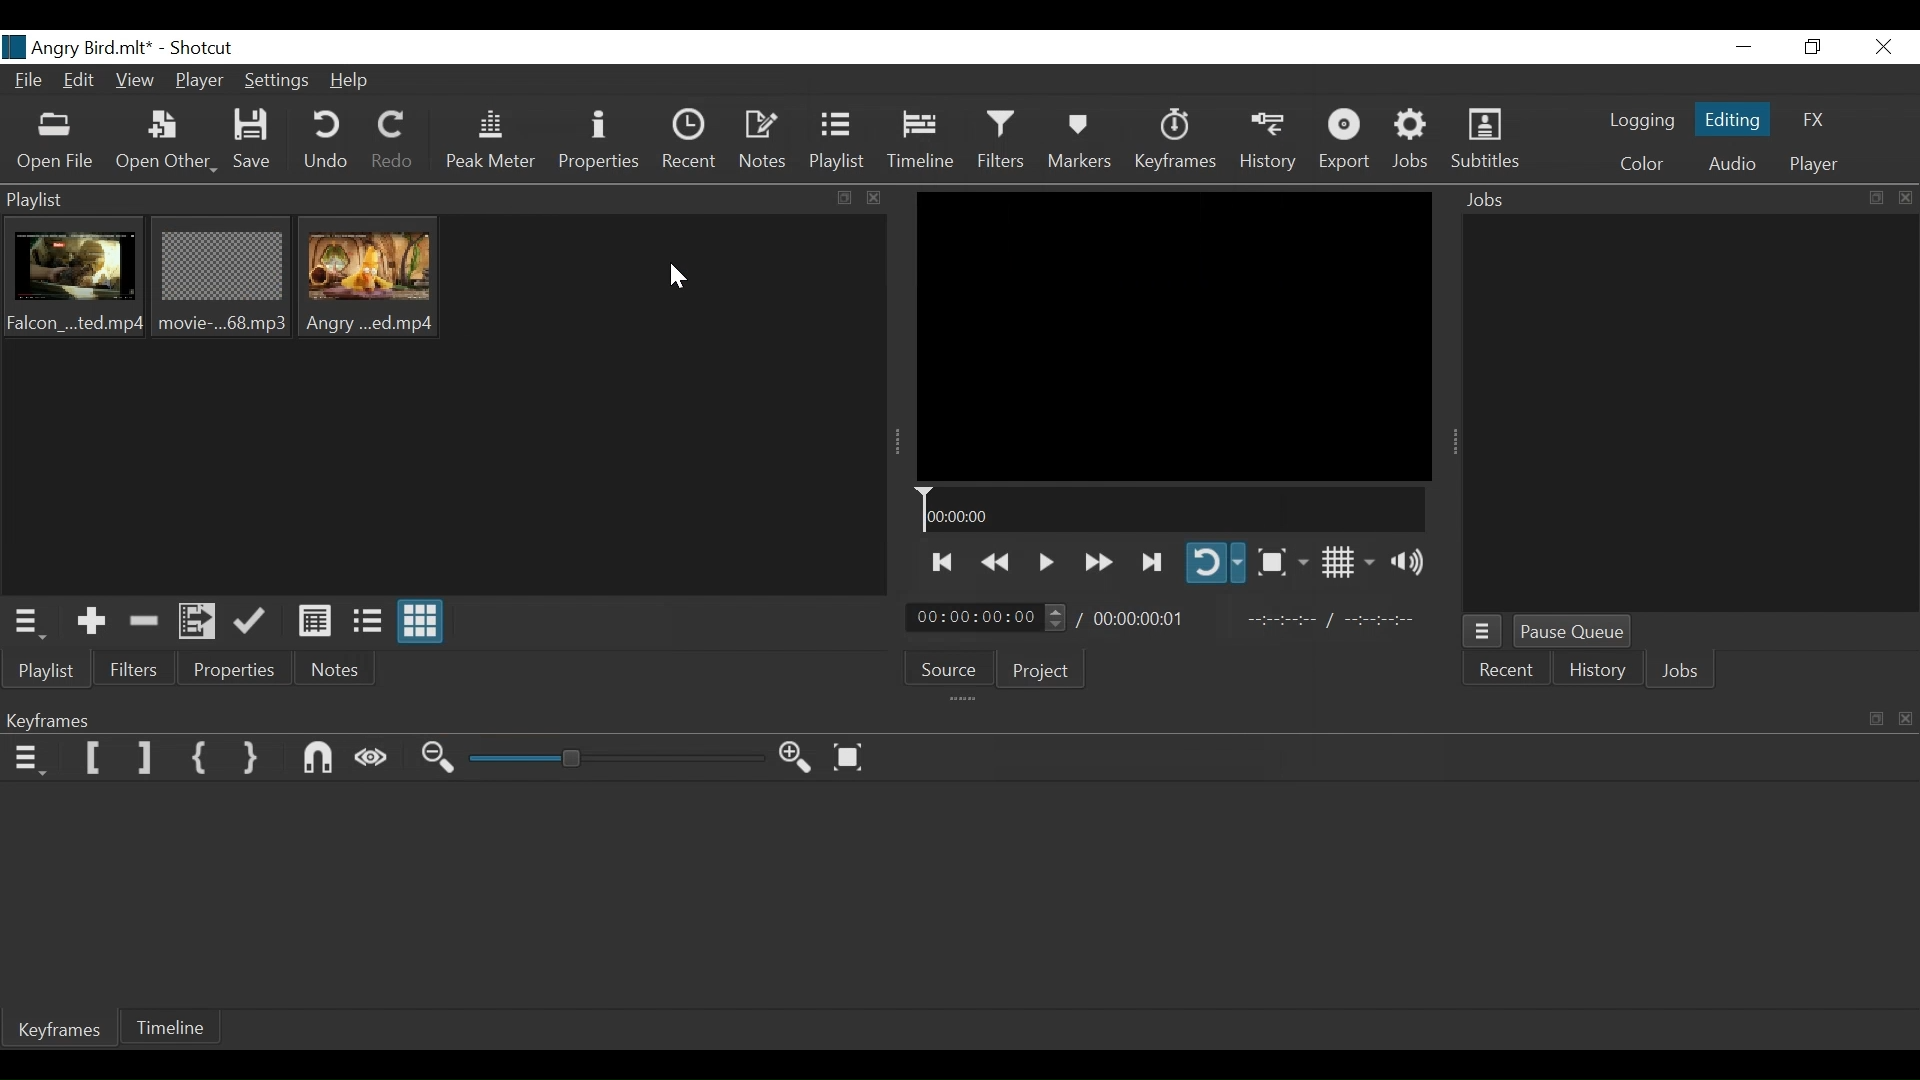 The height and width of the screenshot is (1080, 1920). What do you see at coordinates (379, 280) in the screenshot?
I see `Clip` at bounding box center [379, 280].